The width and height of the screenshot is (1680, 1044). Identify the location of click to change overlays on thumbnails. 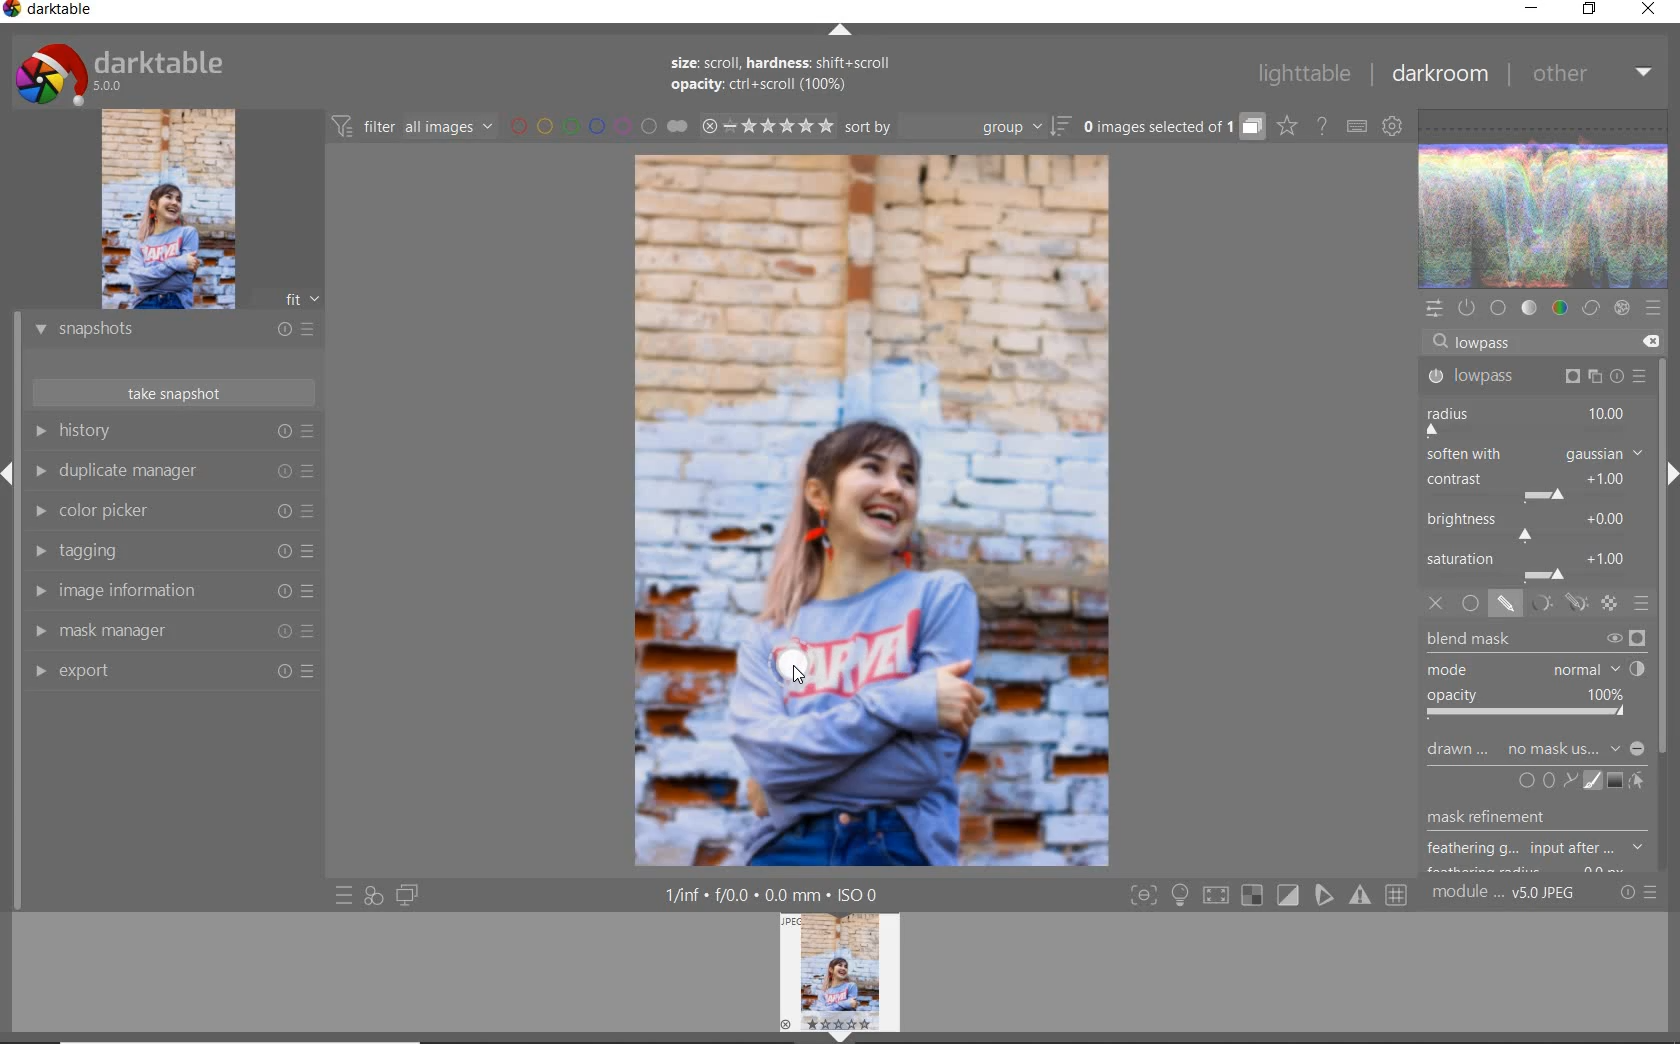
(1286, 125).